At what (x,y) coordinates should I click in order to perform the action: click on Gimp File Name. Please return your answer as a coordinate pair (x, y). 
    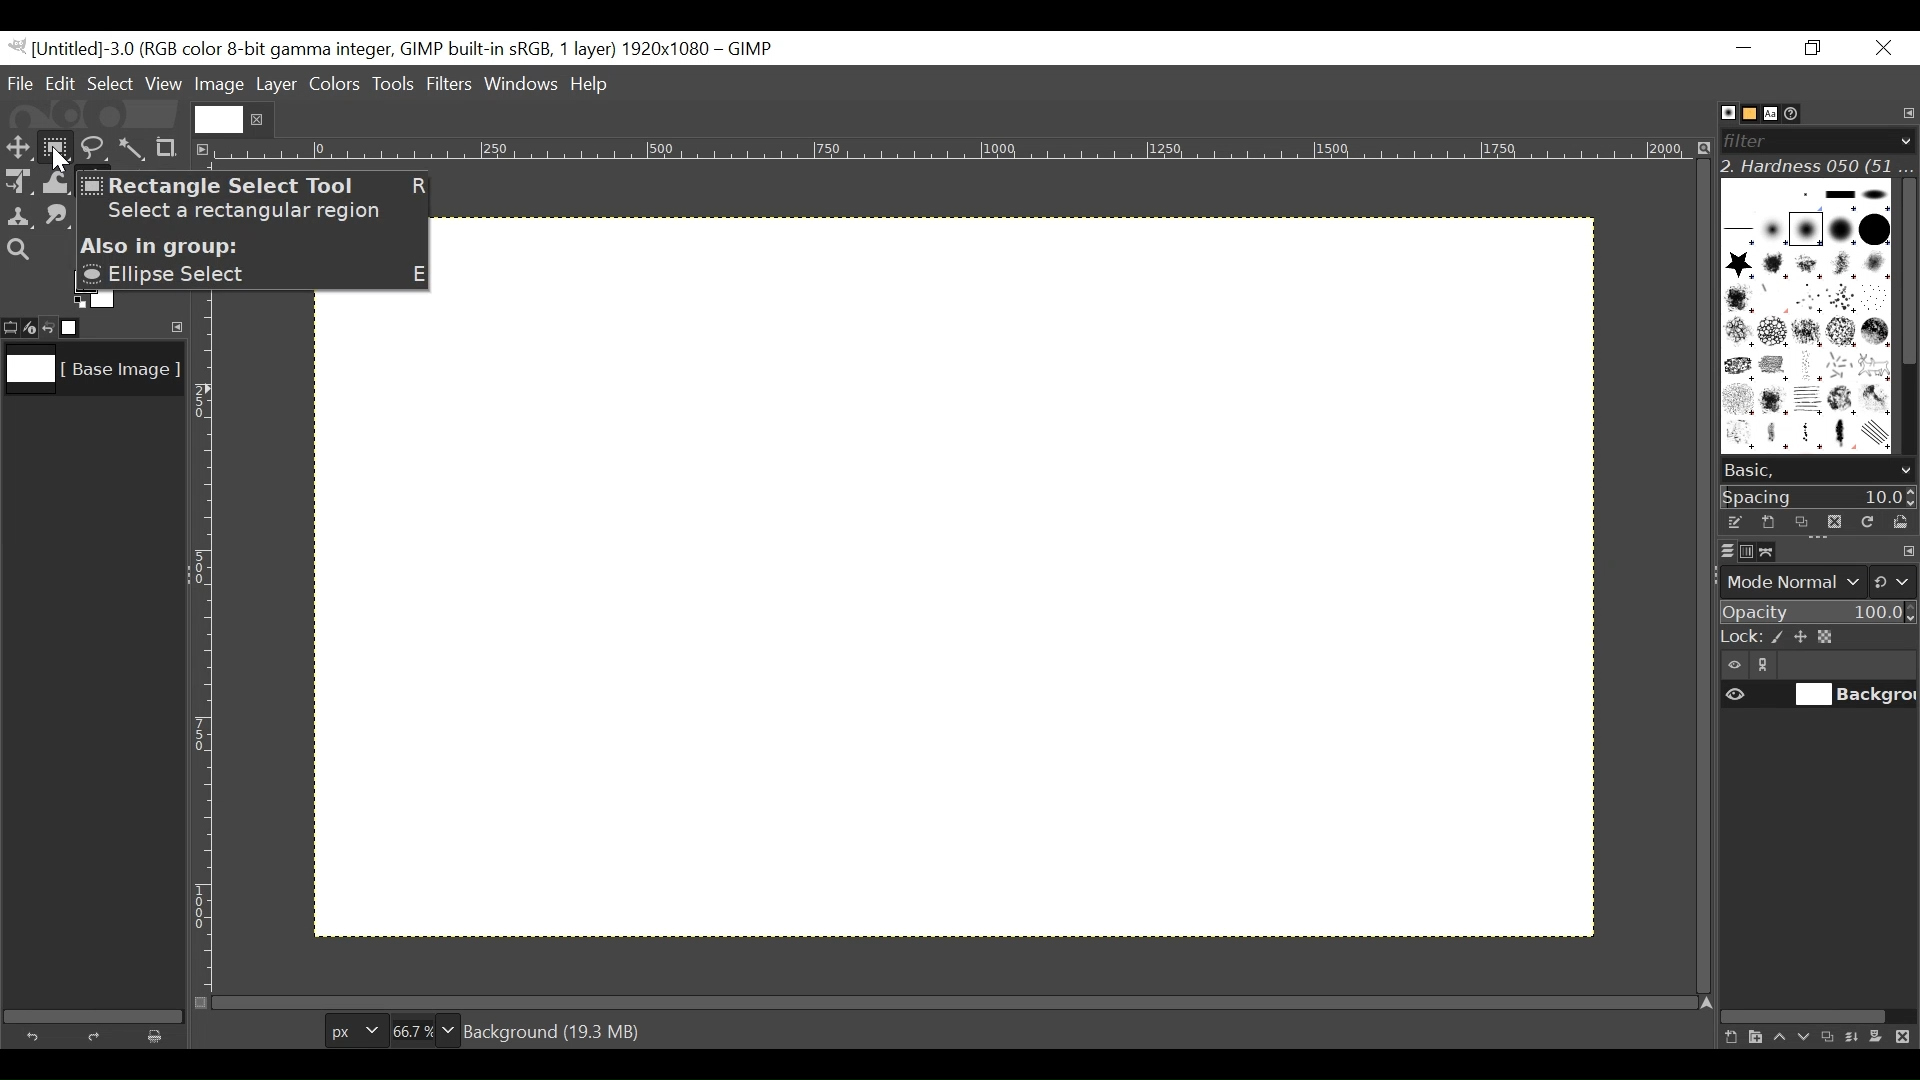
    Looking at the image, I should click on (398, 49).